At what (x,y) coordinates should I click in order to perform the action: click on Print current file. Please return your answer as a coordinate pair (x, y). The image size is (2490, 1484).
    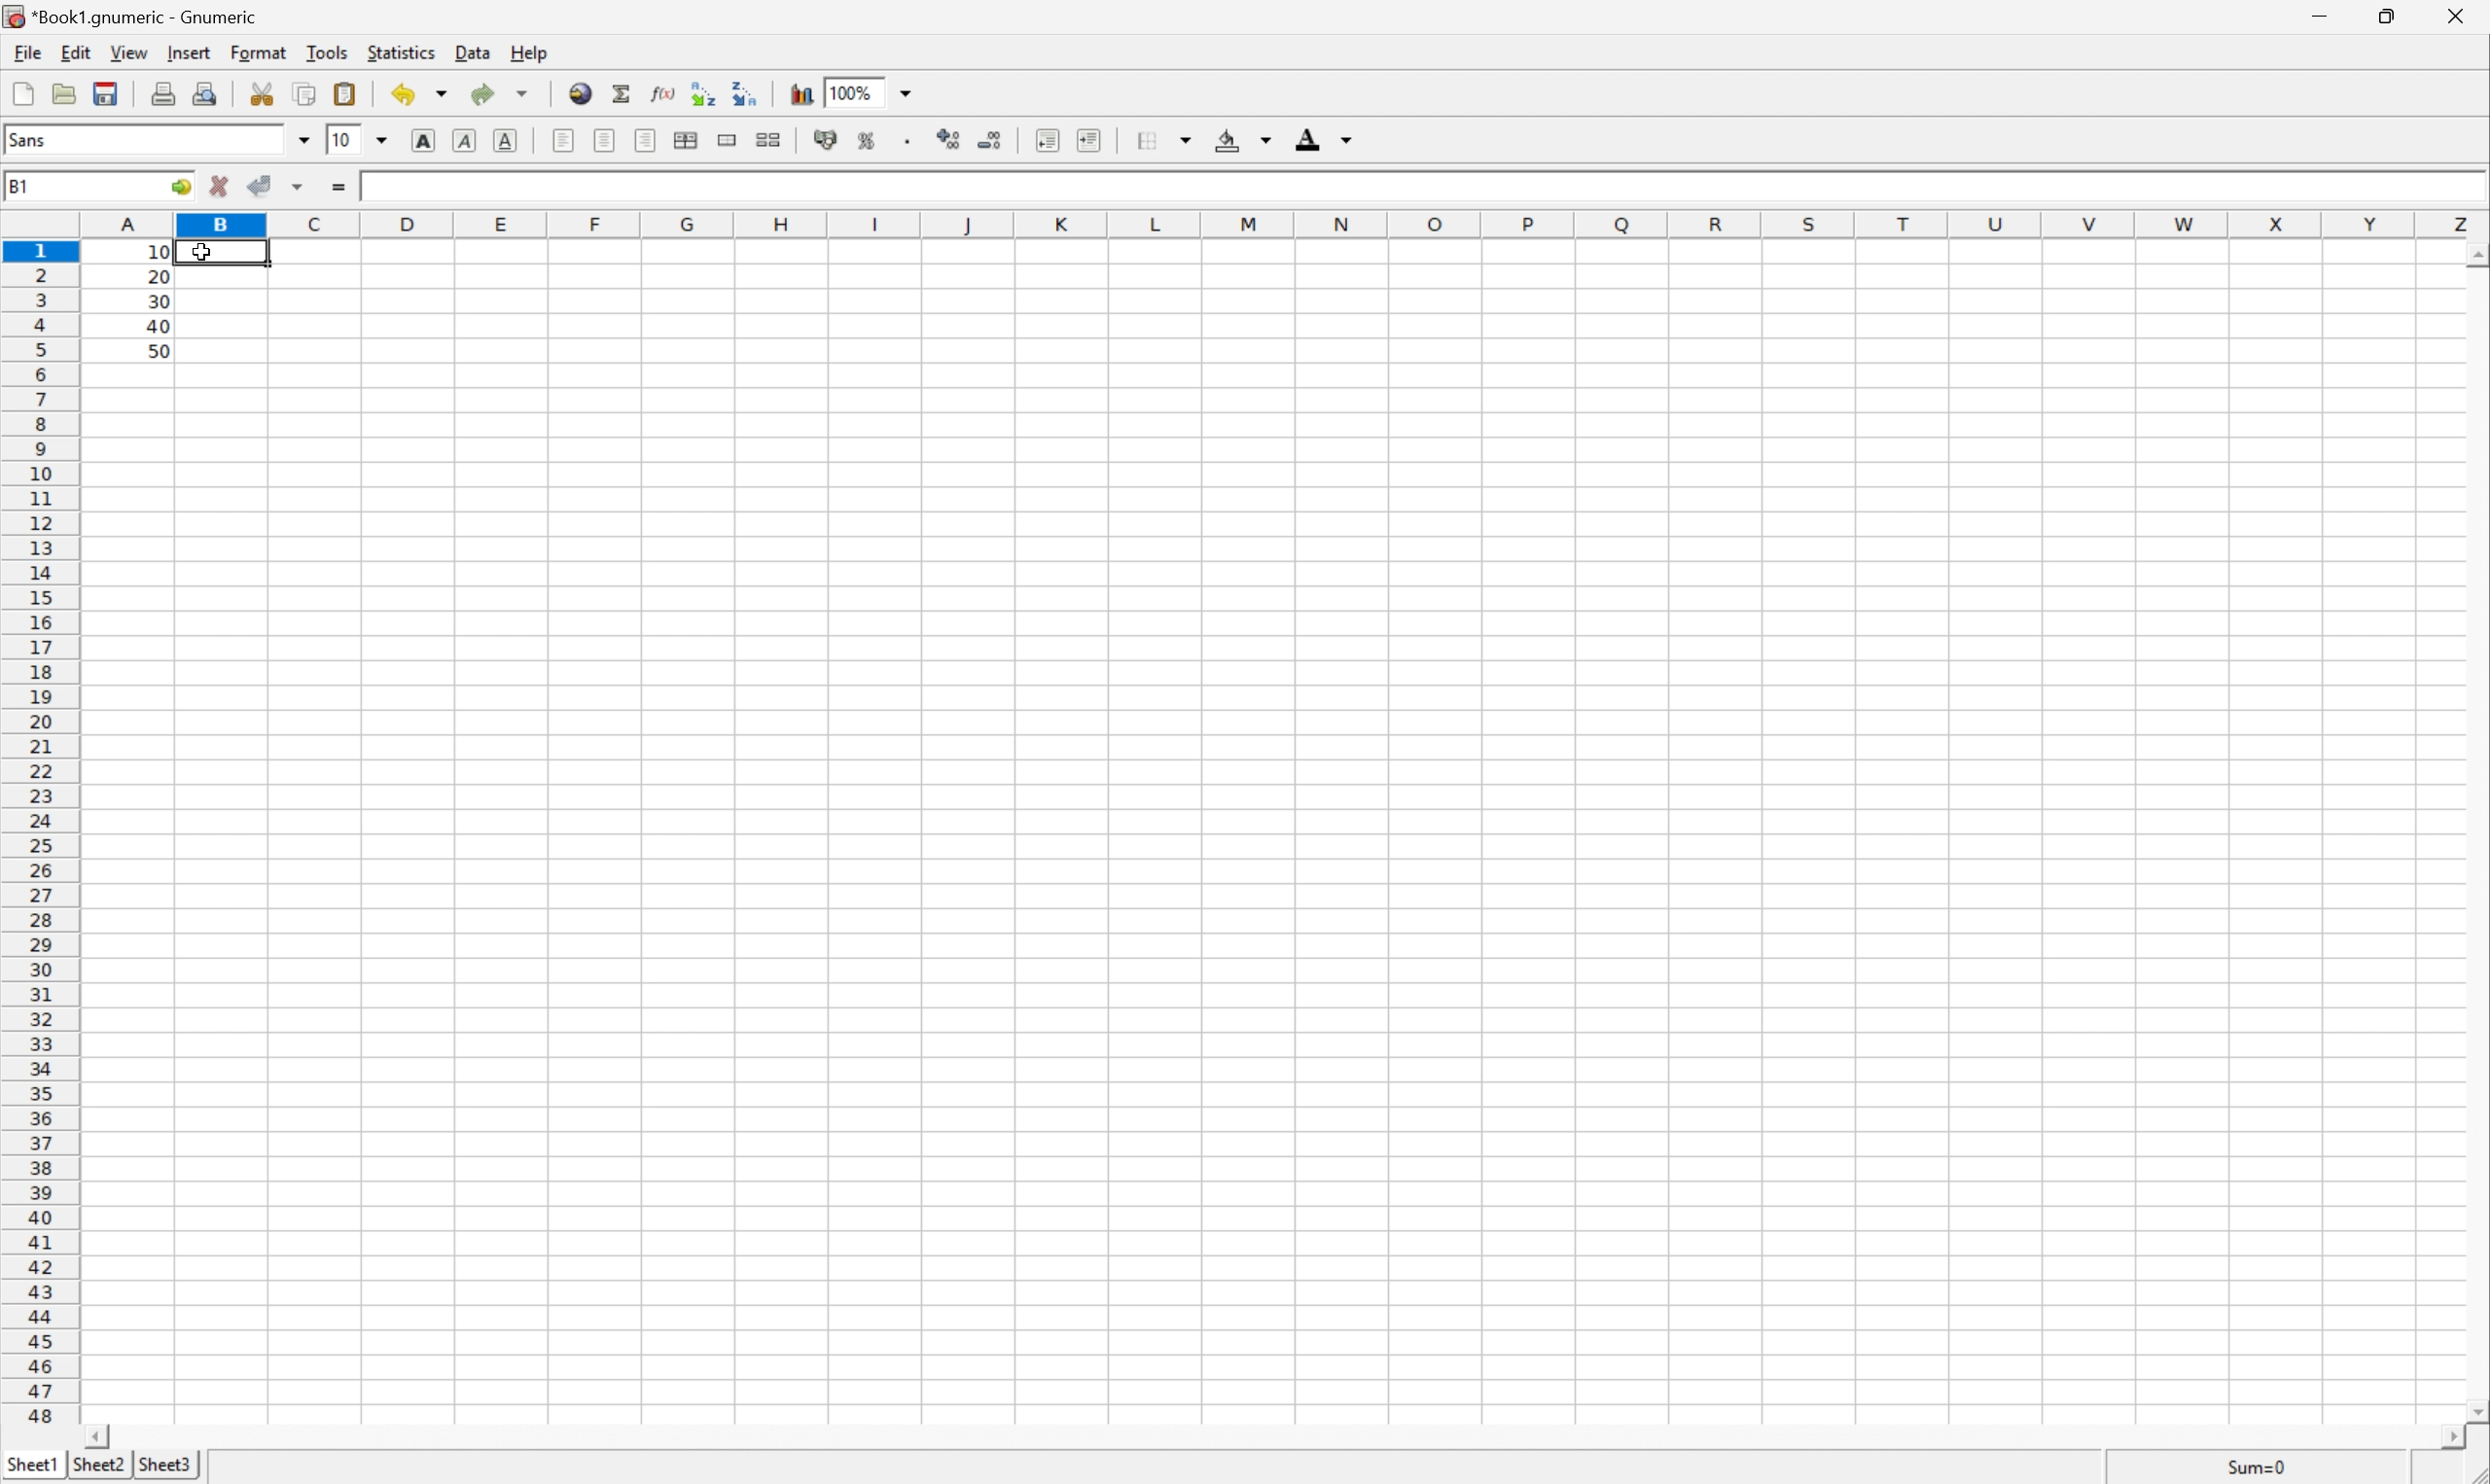
    Looking at the image, I should click on (164, 94).